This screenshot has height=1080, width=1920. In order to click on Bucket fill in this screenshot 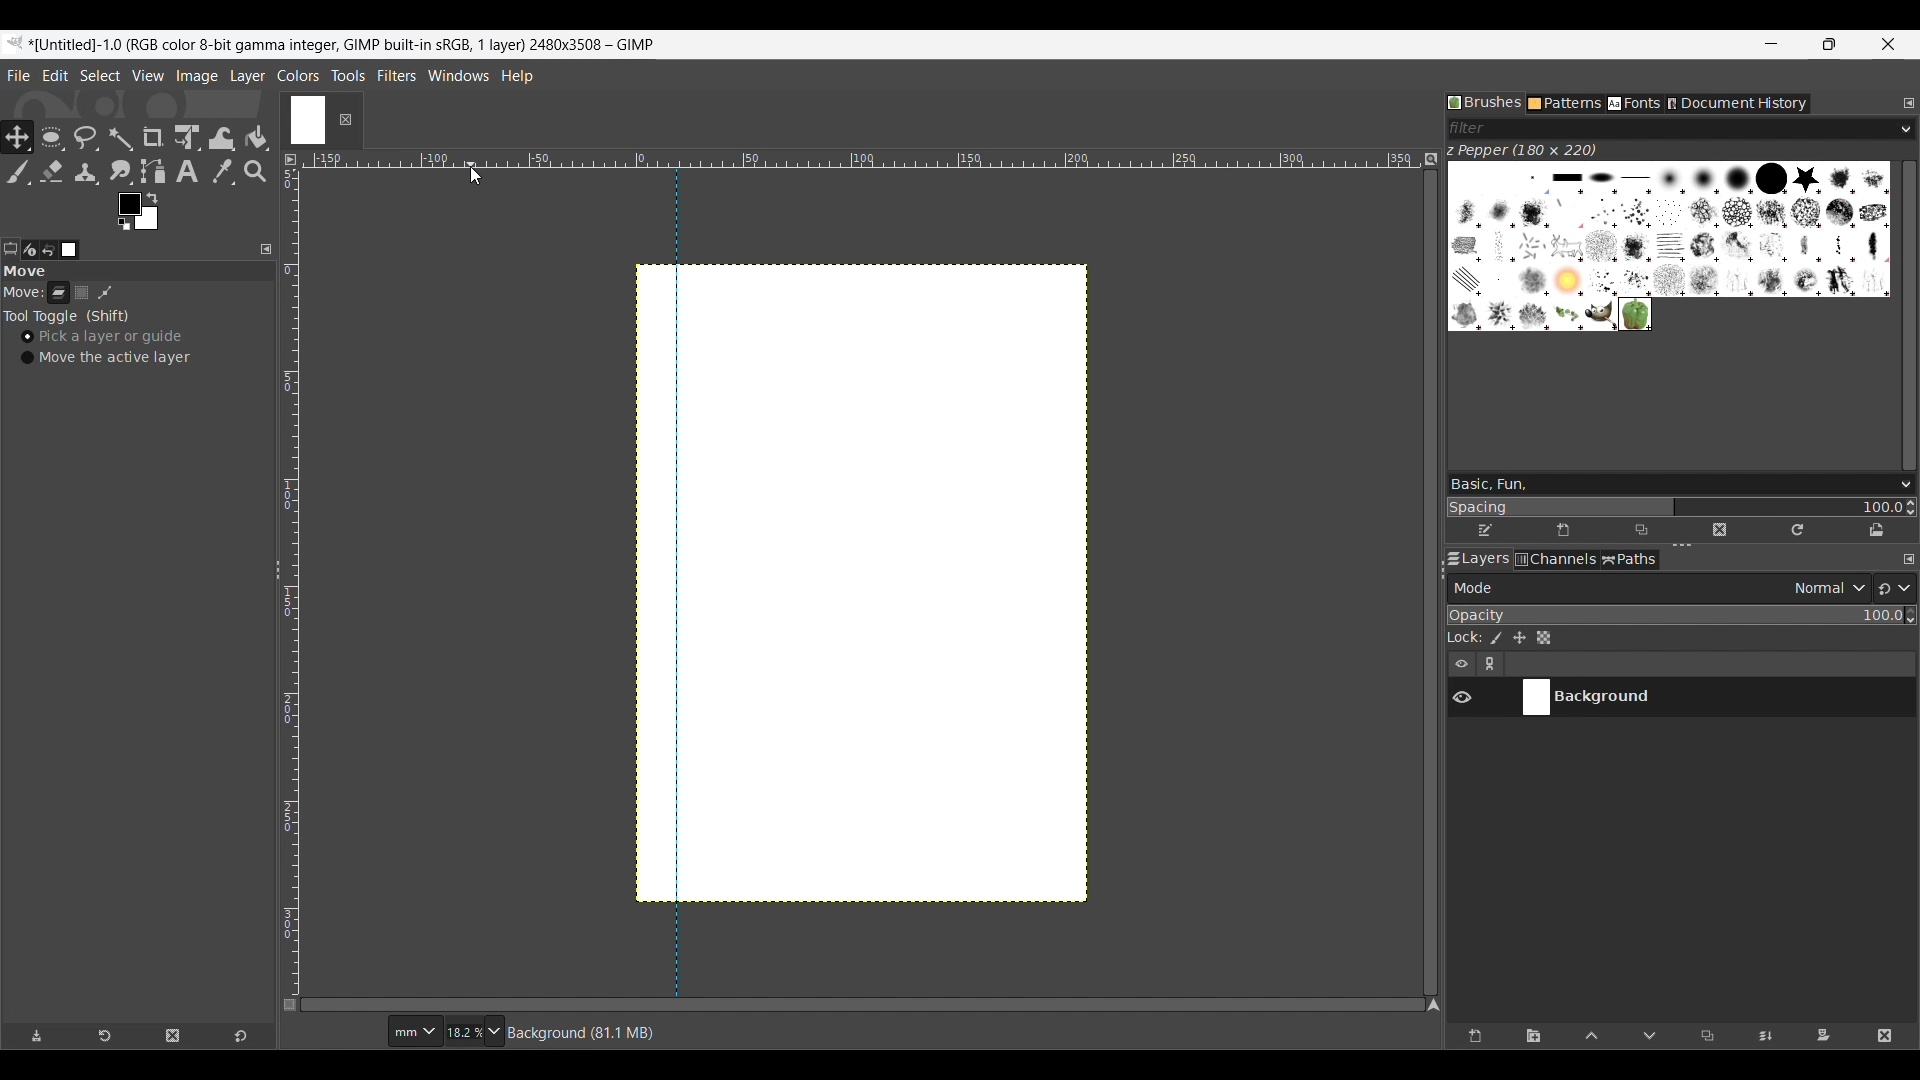, I will do `click(257, 139)`.